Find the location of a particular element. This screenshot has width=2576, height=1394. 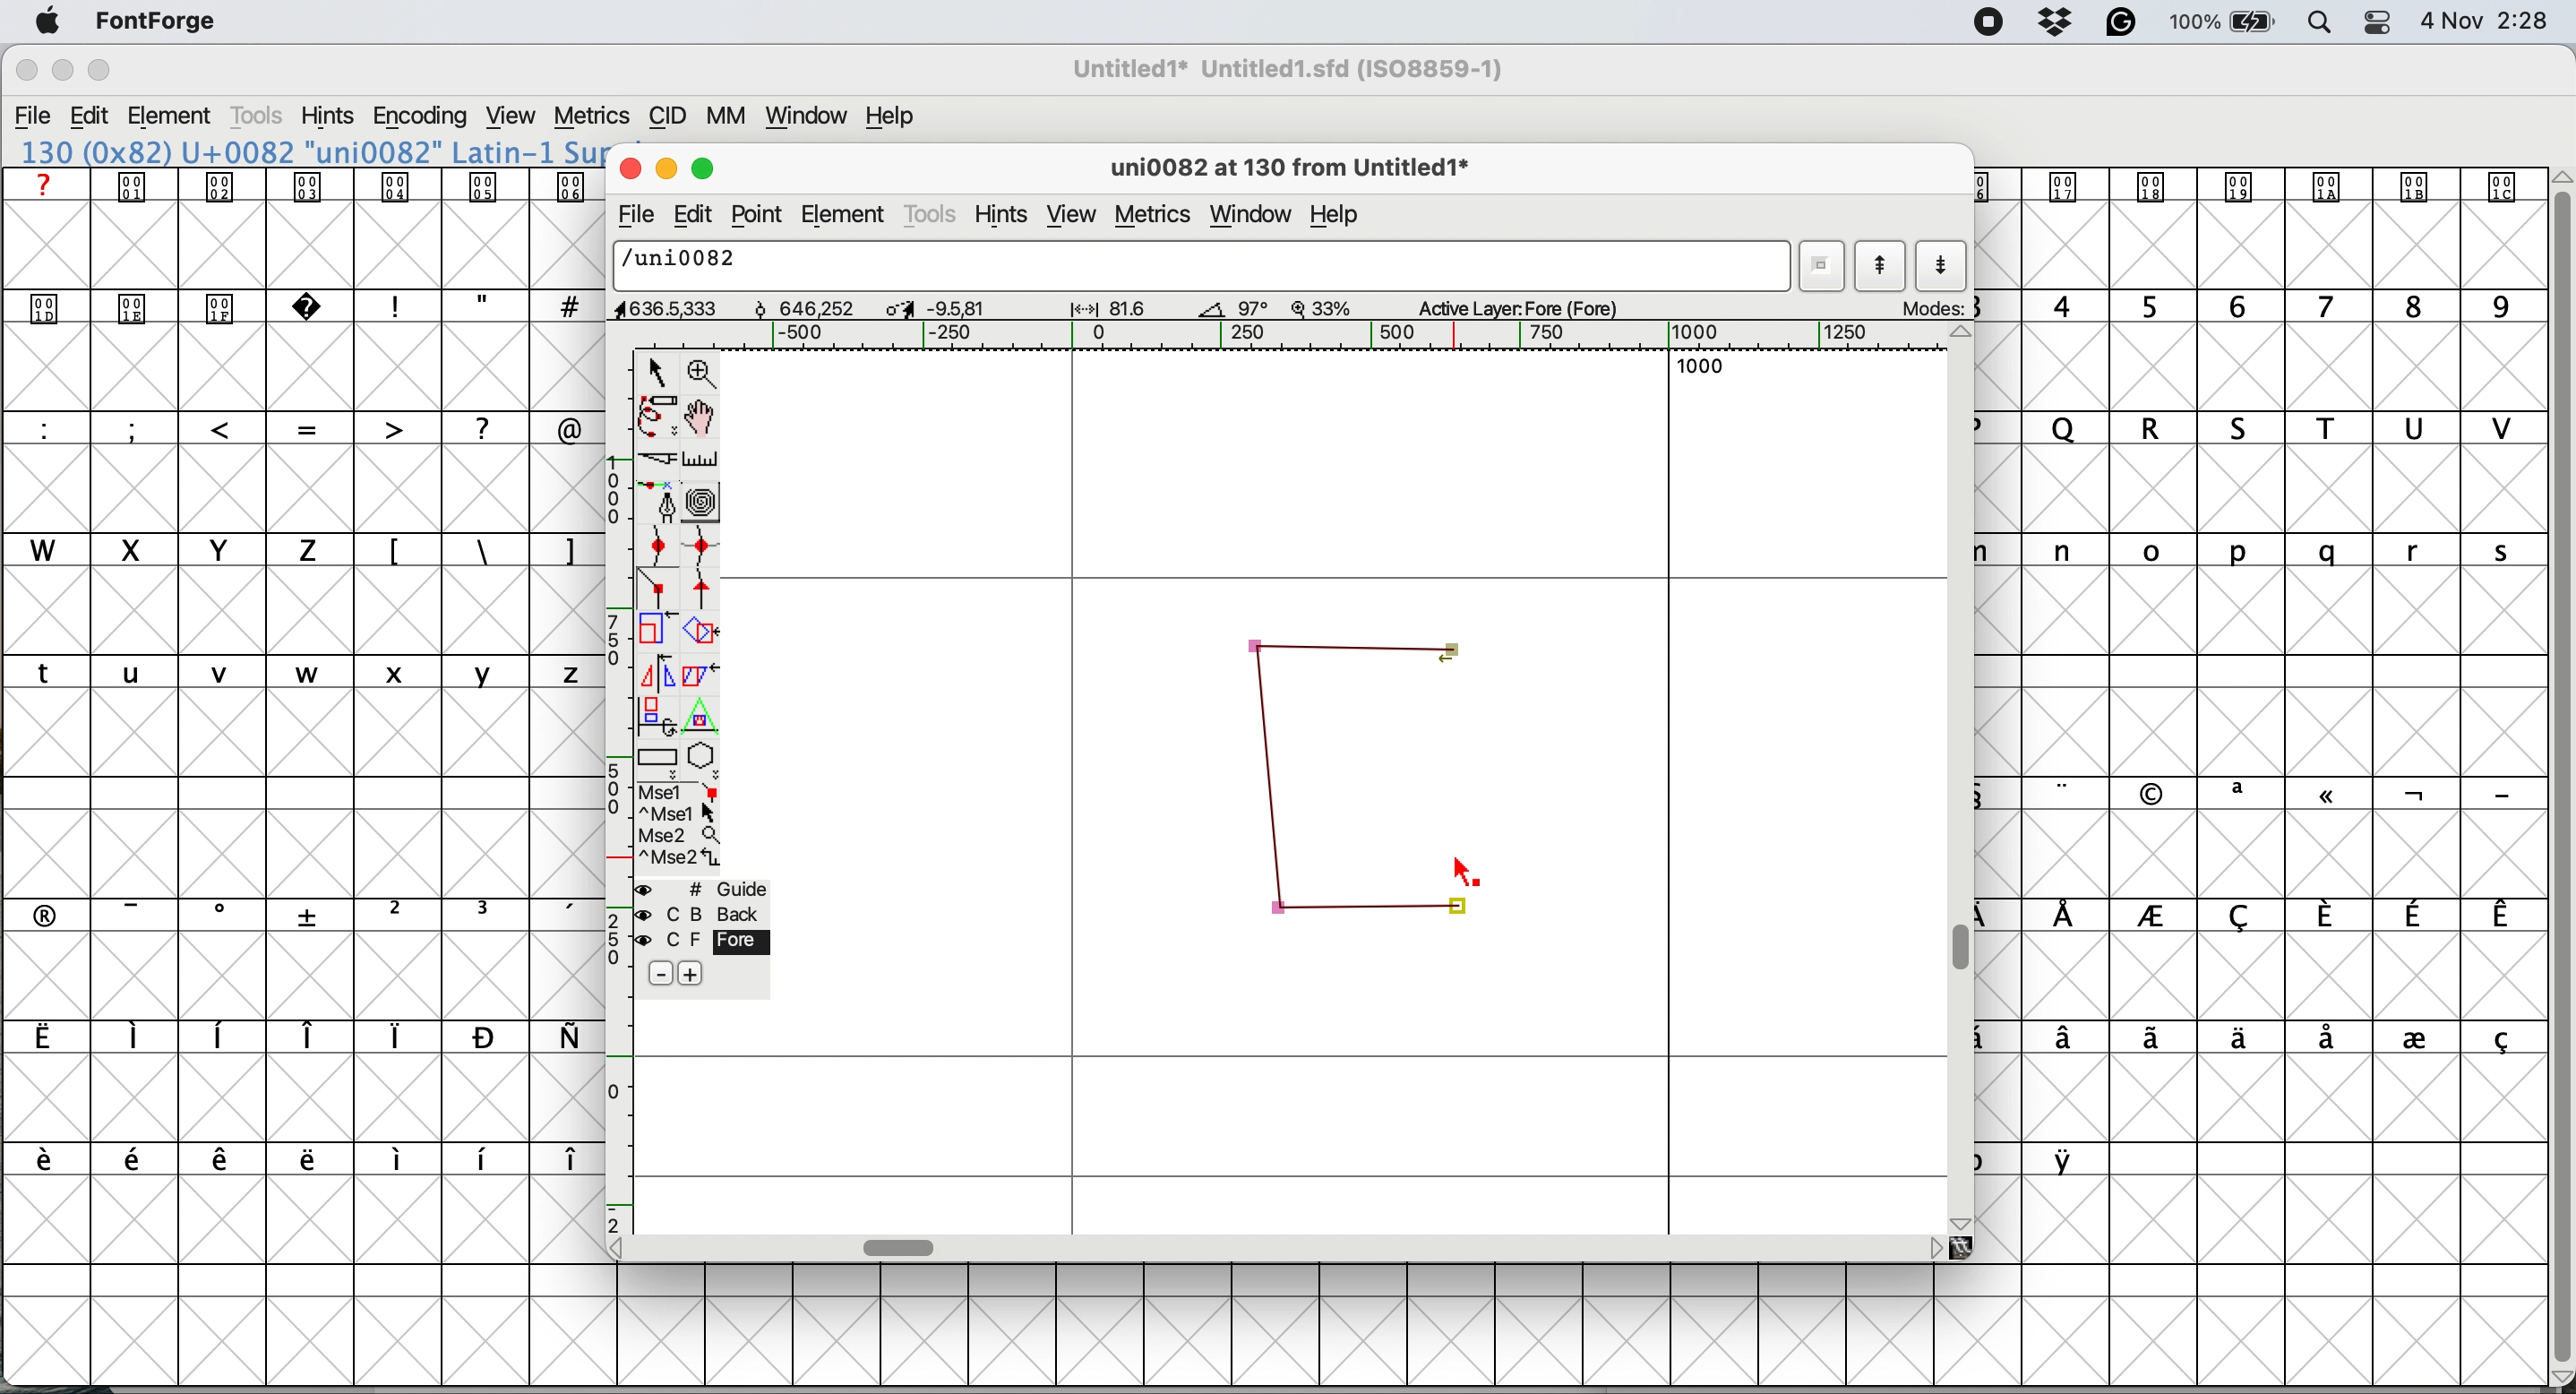

scroll button is located at coordinates (624, 1247).